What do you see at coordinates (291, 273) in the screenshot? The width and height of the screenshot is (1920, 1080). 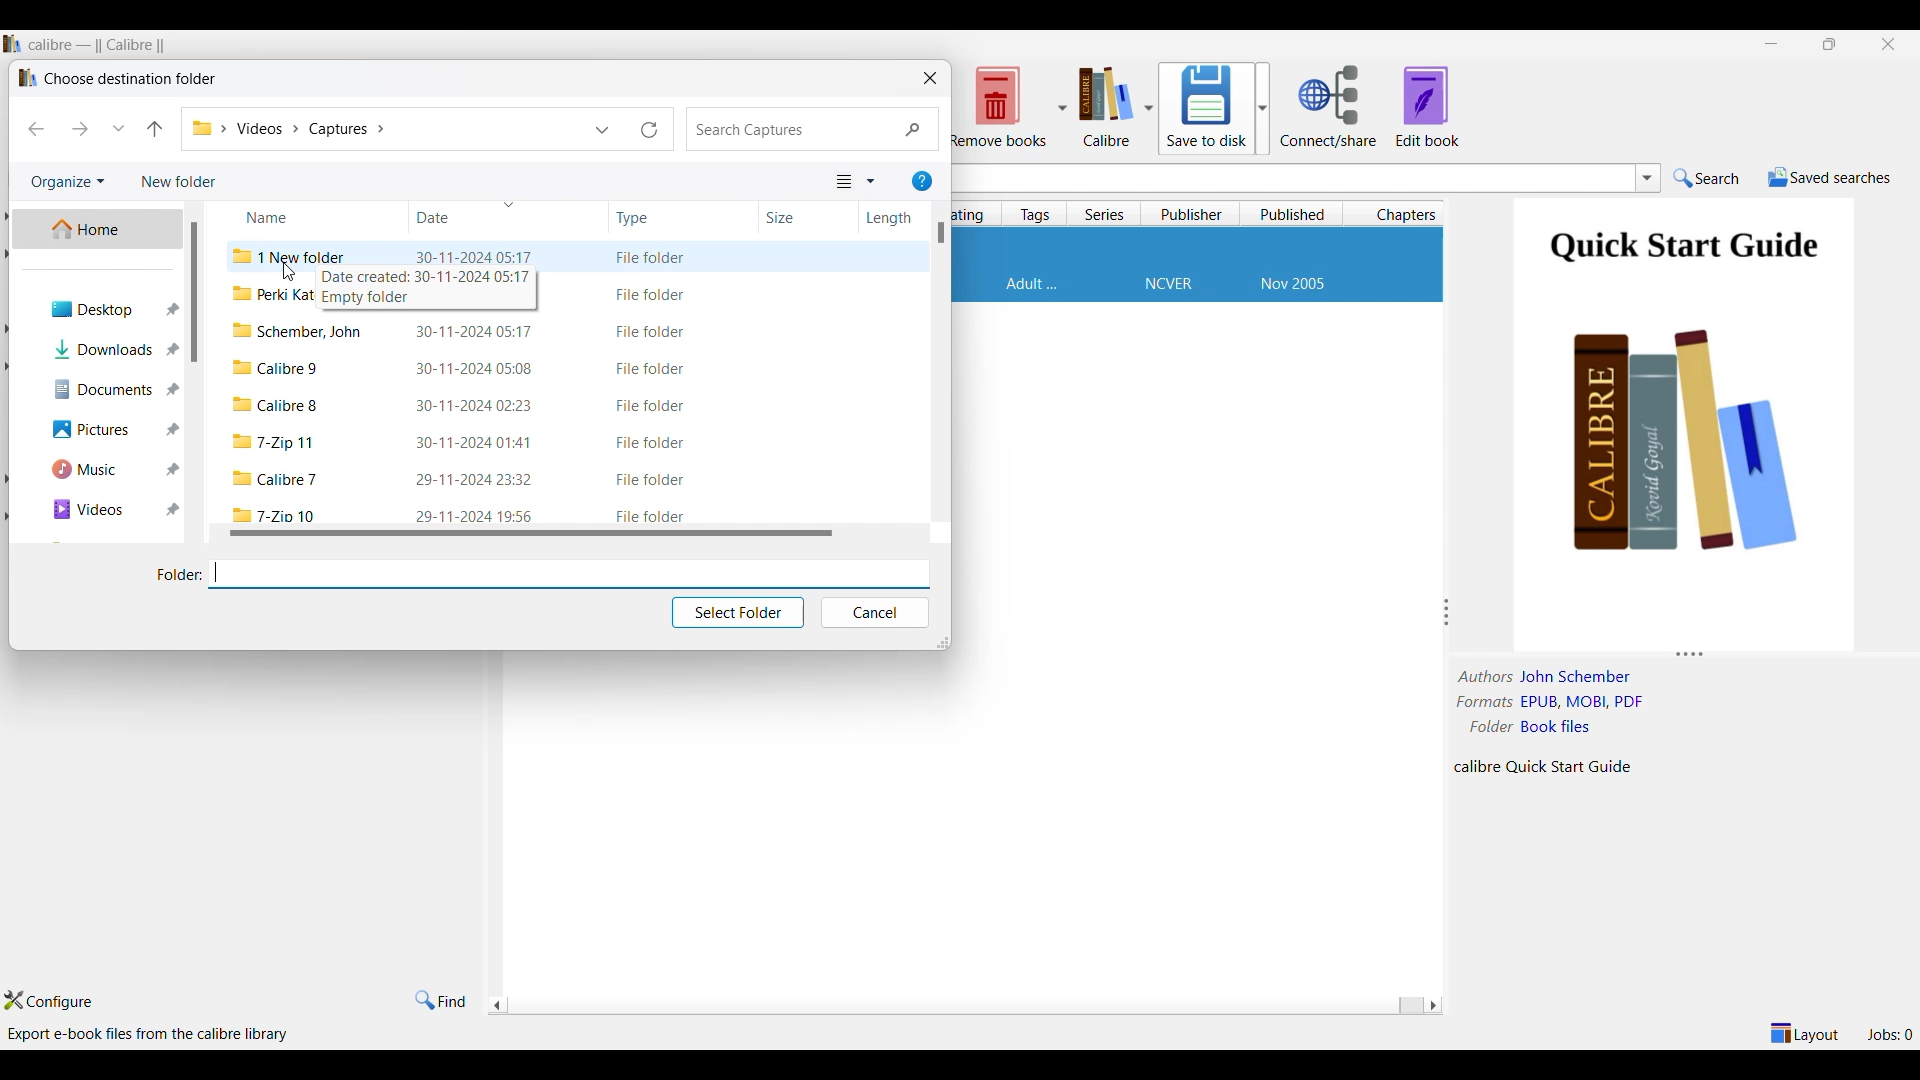 I see `cursor` at bounding box center [291, 273].